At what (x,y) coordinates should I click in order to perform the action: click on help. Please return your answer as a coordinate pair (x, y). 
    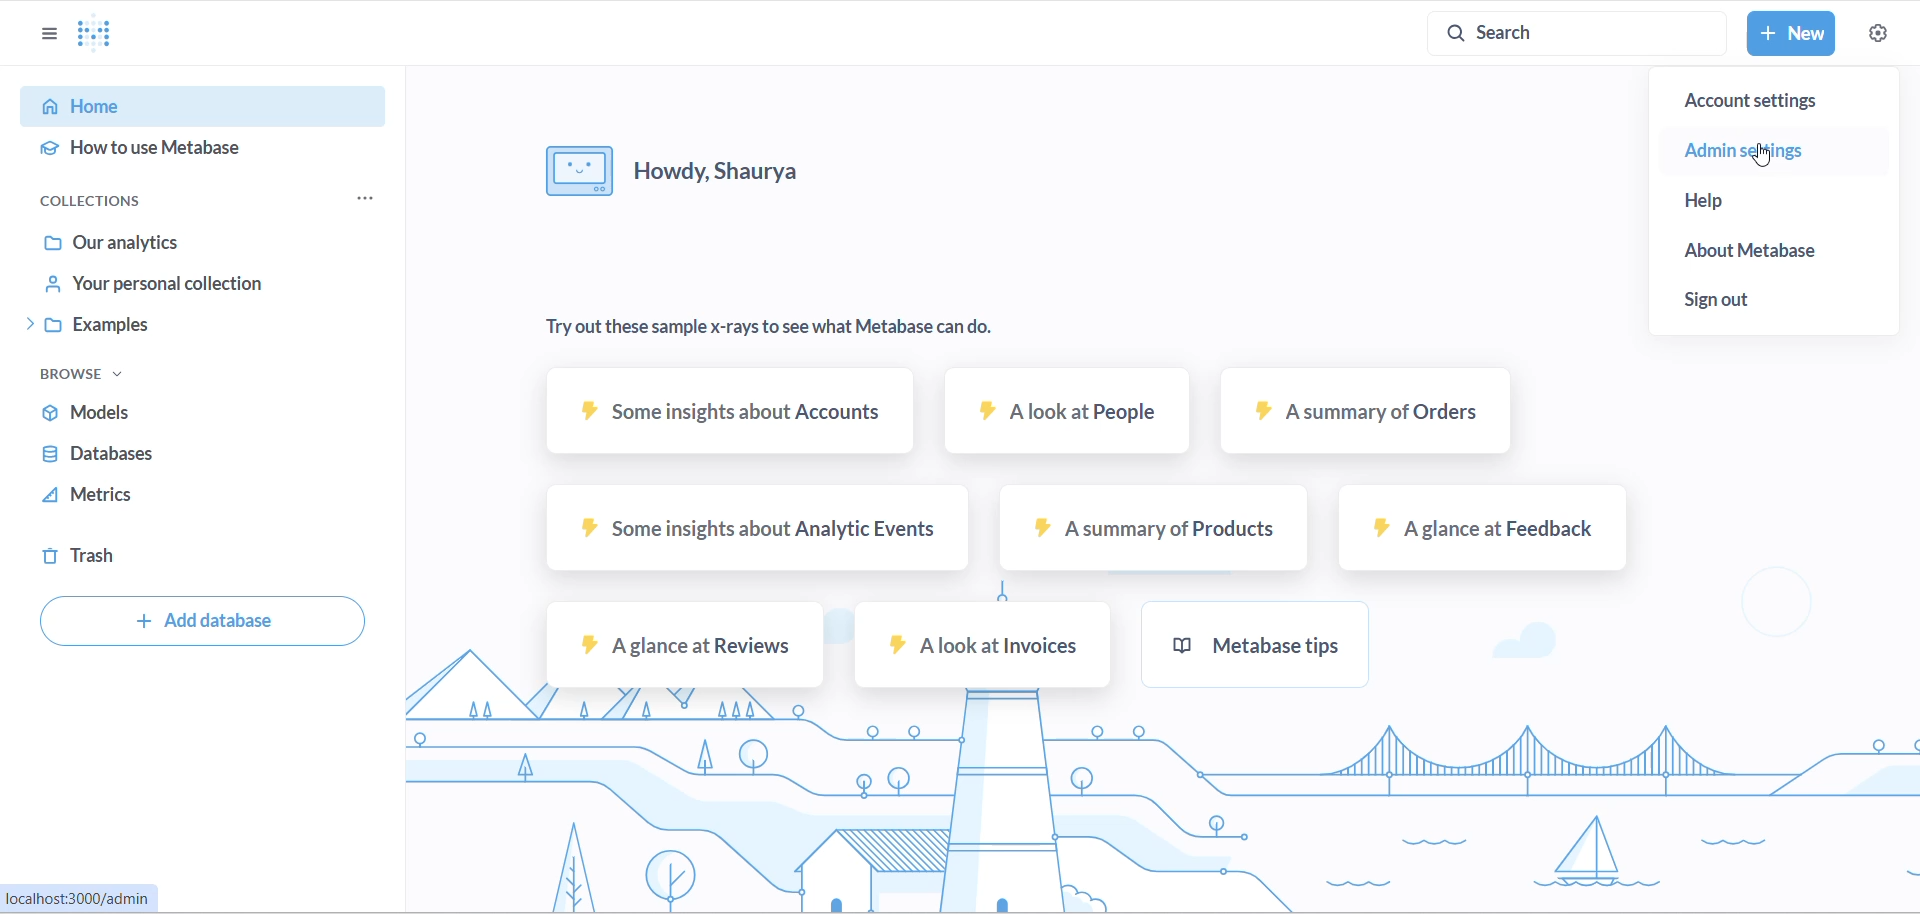
    Looking at the image, I should click on (1763, 200).